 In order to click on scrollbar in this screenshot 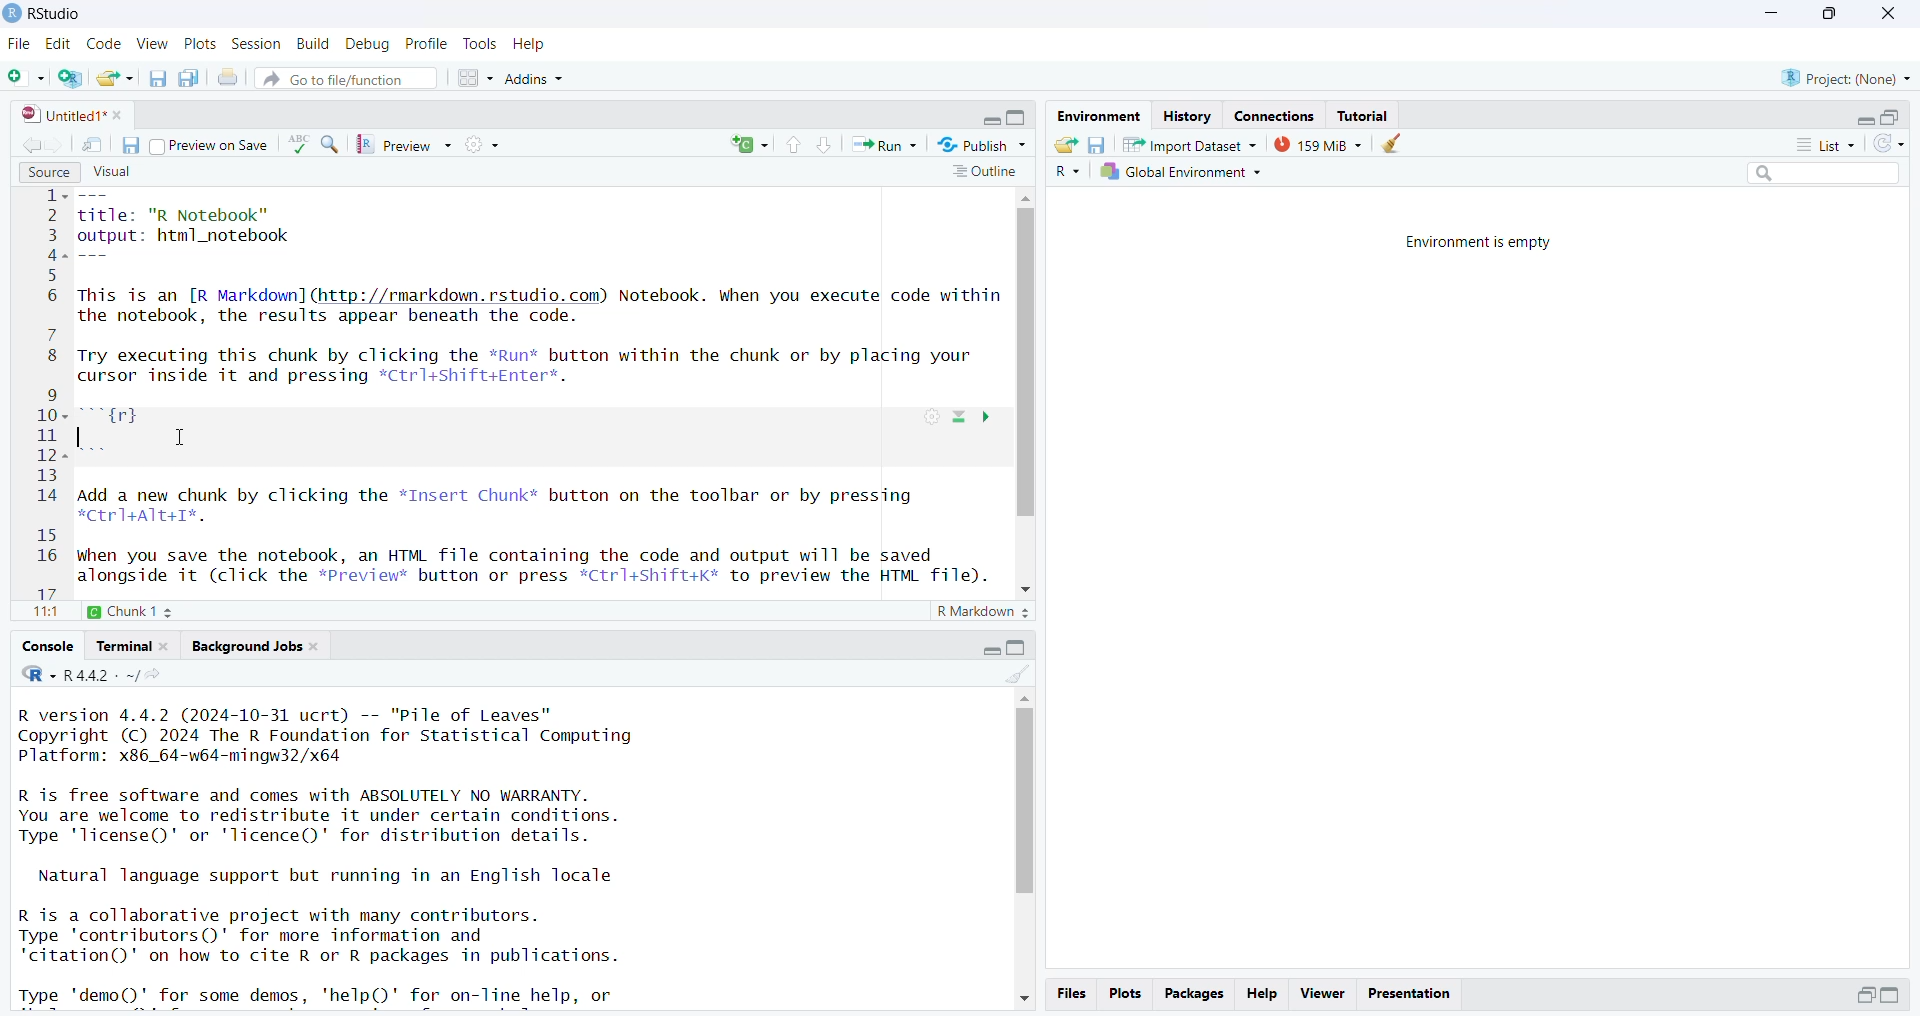, I will do `click(1023, 849)`.